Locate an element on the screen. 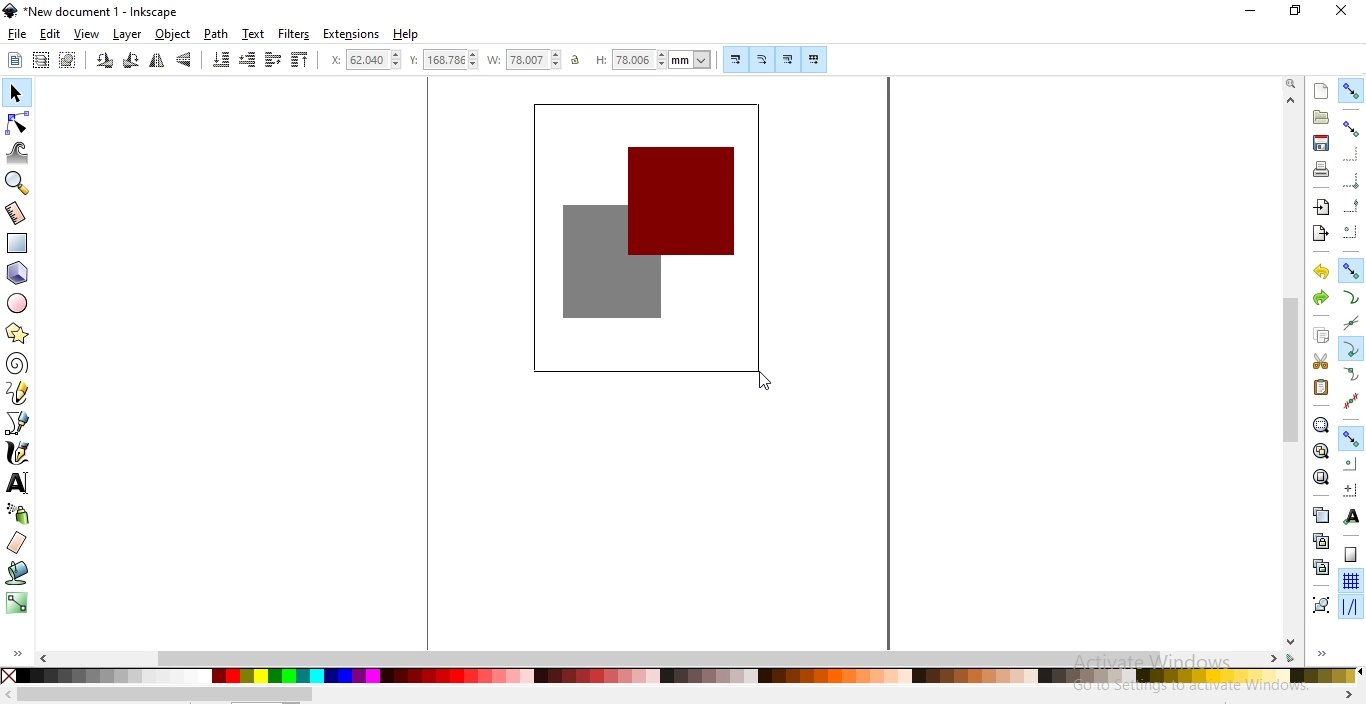  select all objects or nodes is located at coordinates (16, 59).